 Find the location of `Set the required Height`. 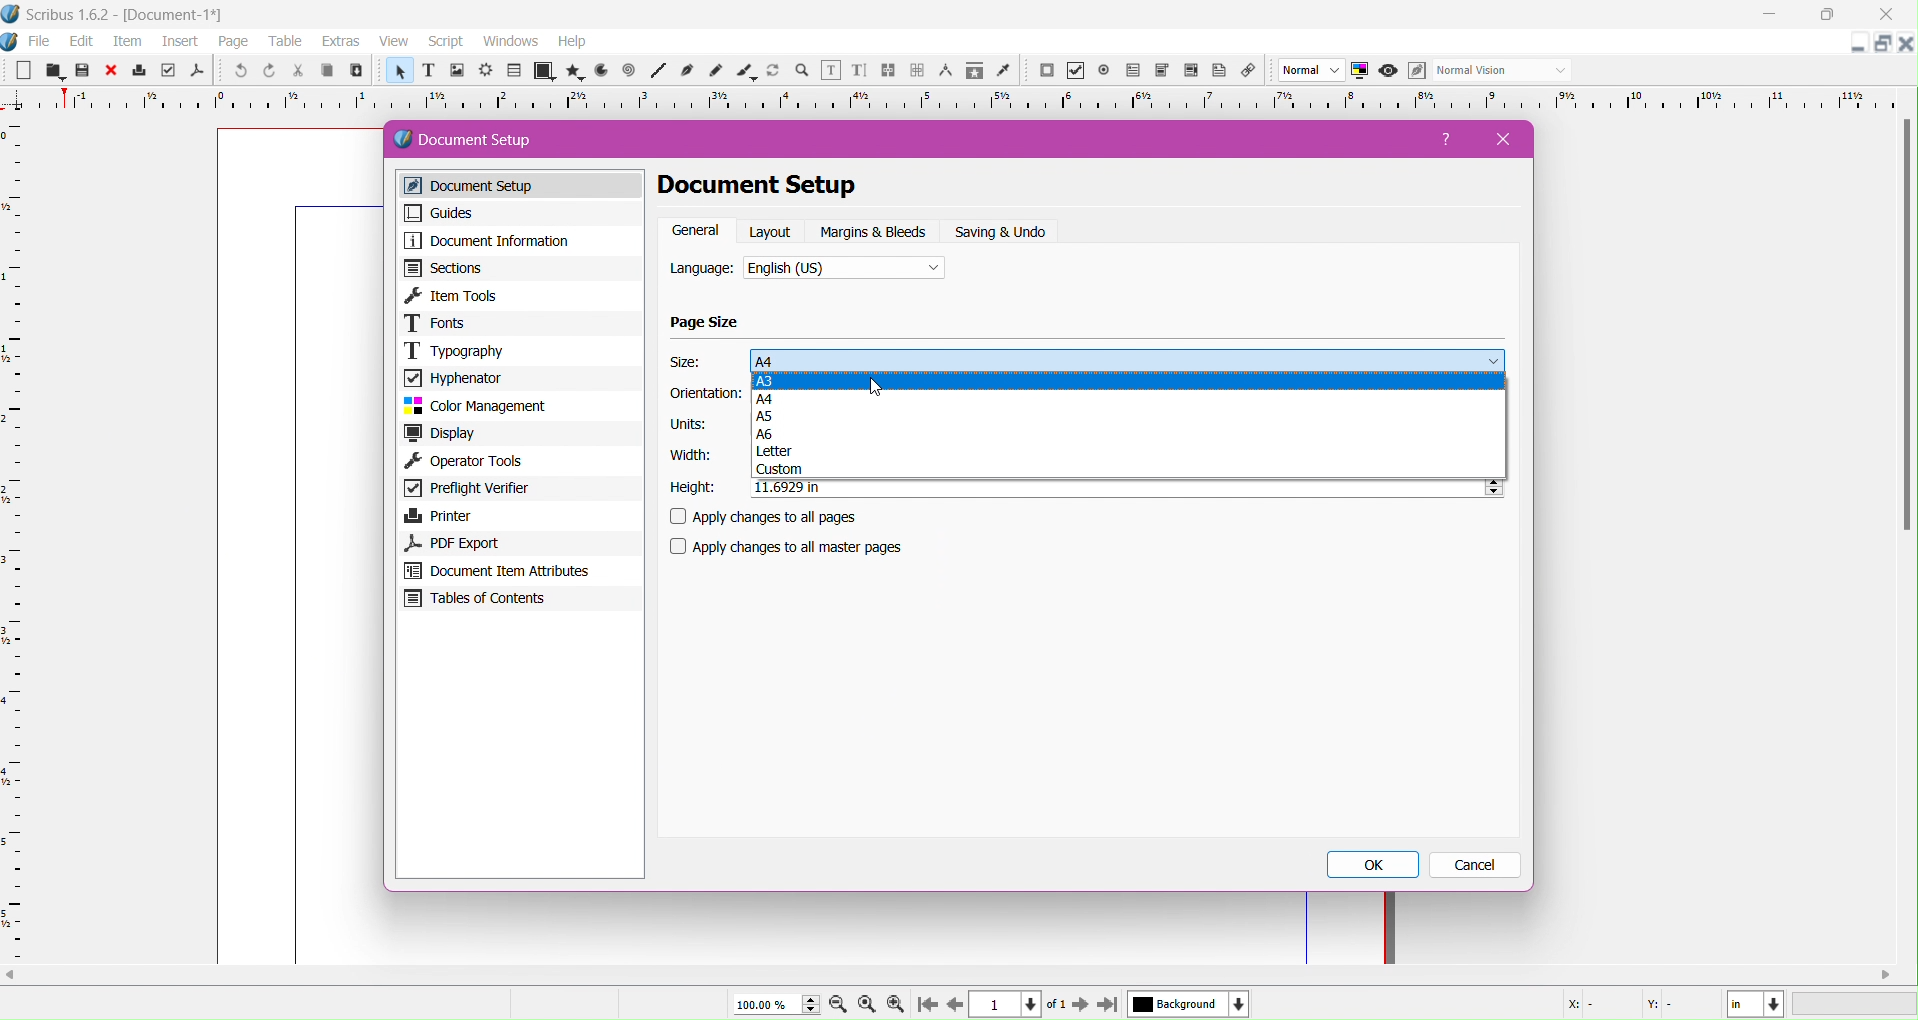

Set the required Height is located at coordinates (1125, 489).